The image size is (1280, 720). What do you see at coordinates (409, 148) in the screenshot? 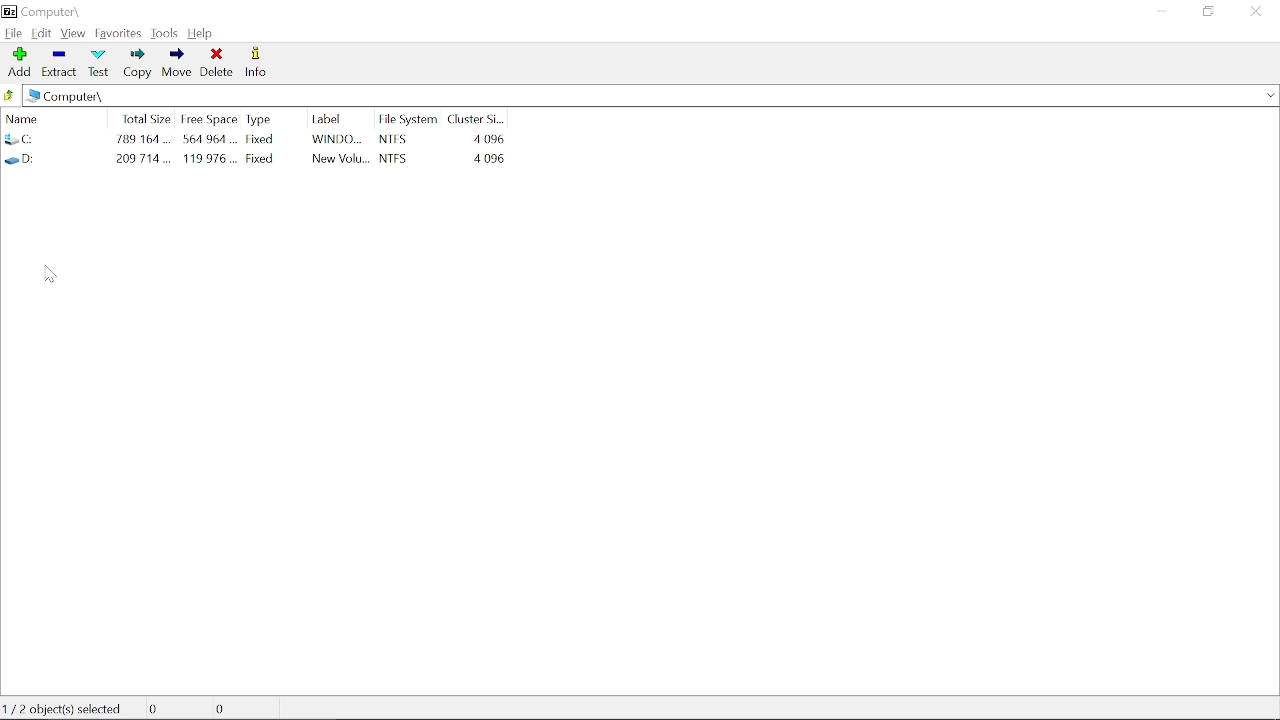
I see `NTFS NTFS` at bounding box center [409, 148].